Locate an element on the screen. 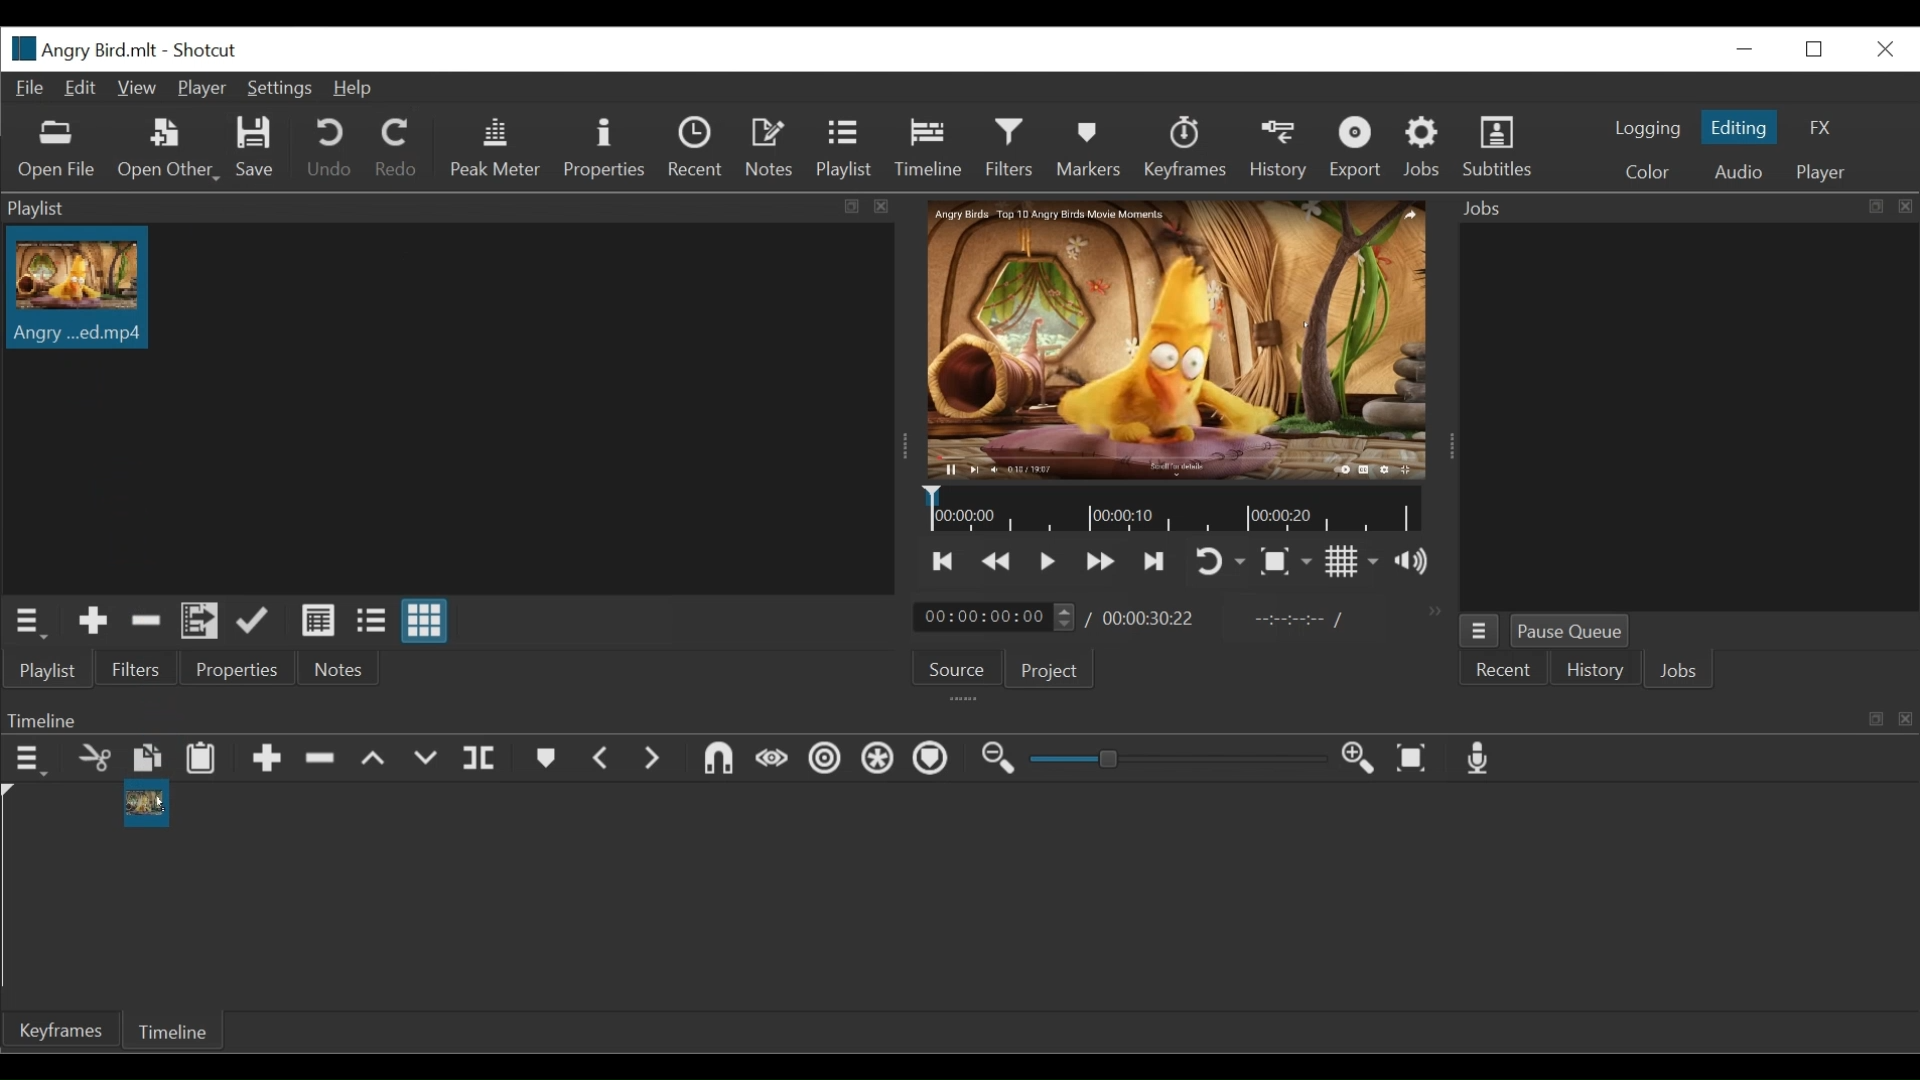 This screenshot has height=1080, width=1920. Clip  is located at coordinates (77, 294).